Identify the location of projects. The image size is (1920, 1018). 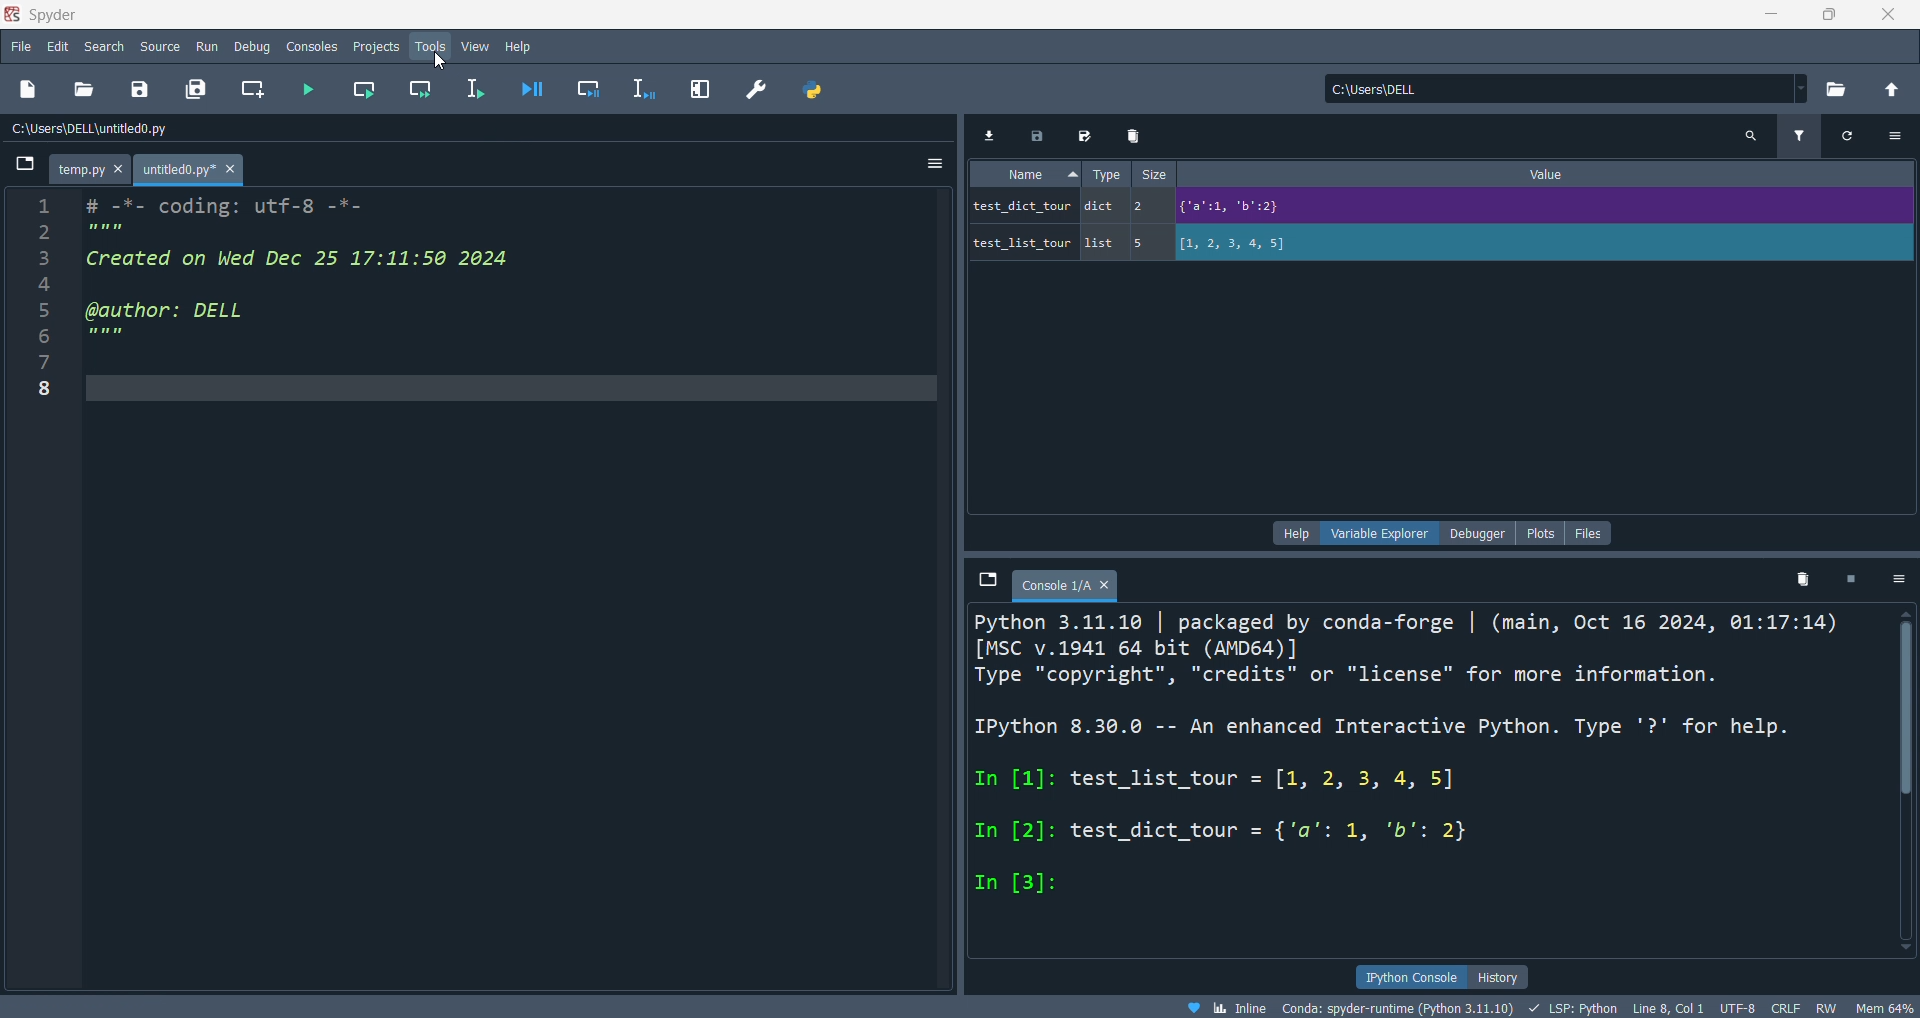
(376, 46).